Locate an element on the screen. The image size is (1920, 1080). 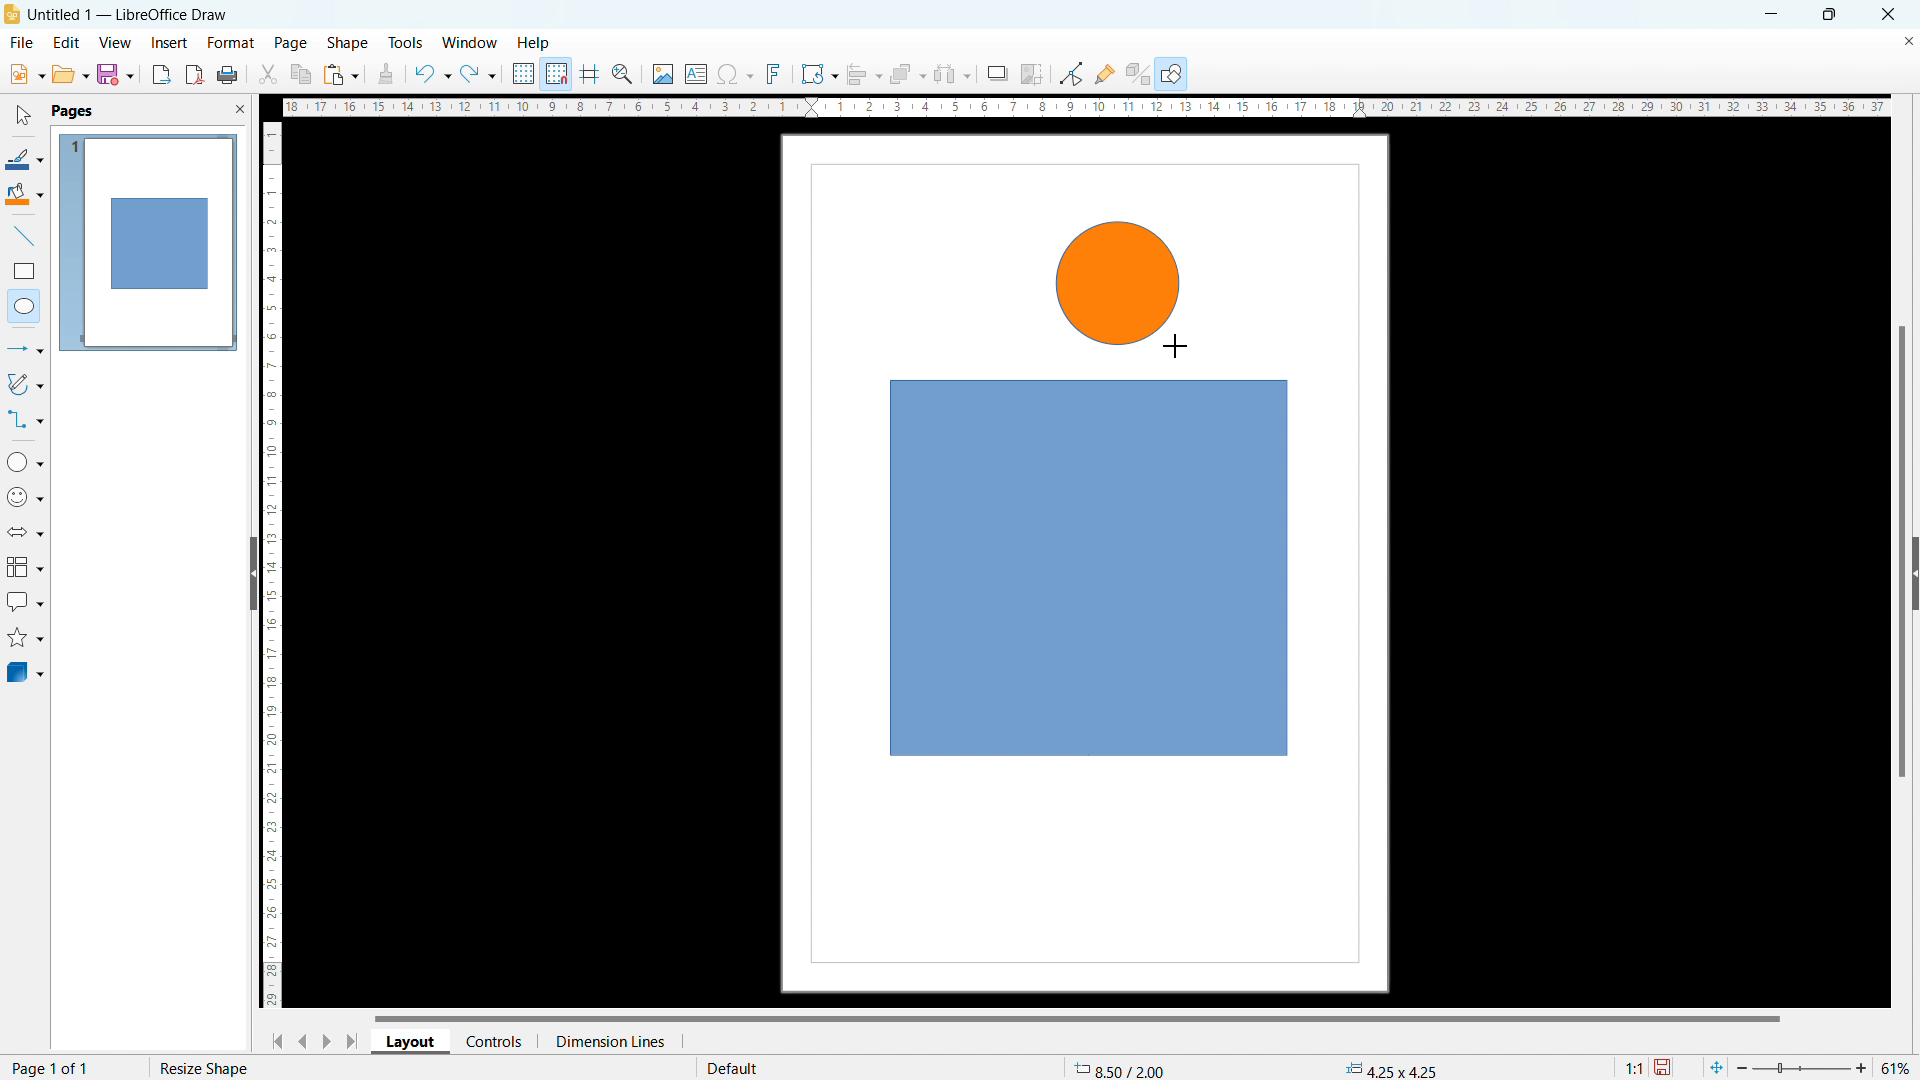
current zoom level is located at coordinates (1897, 1068).